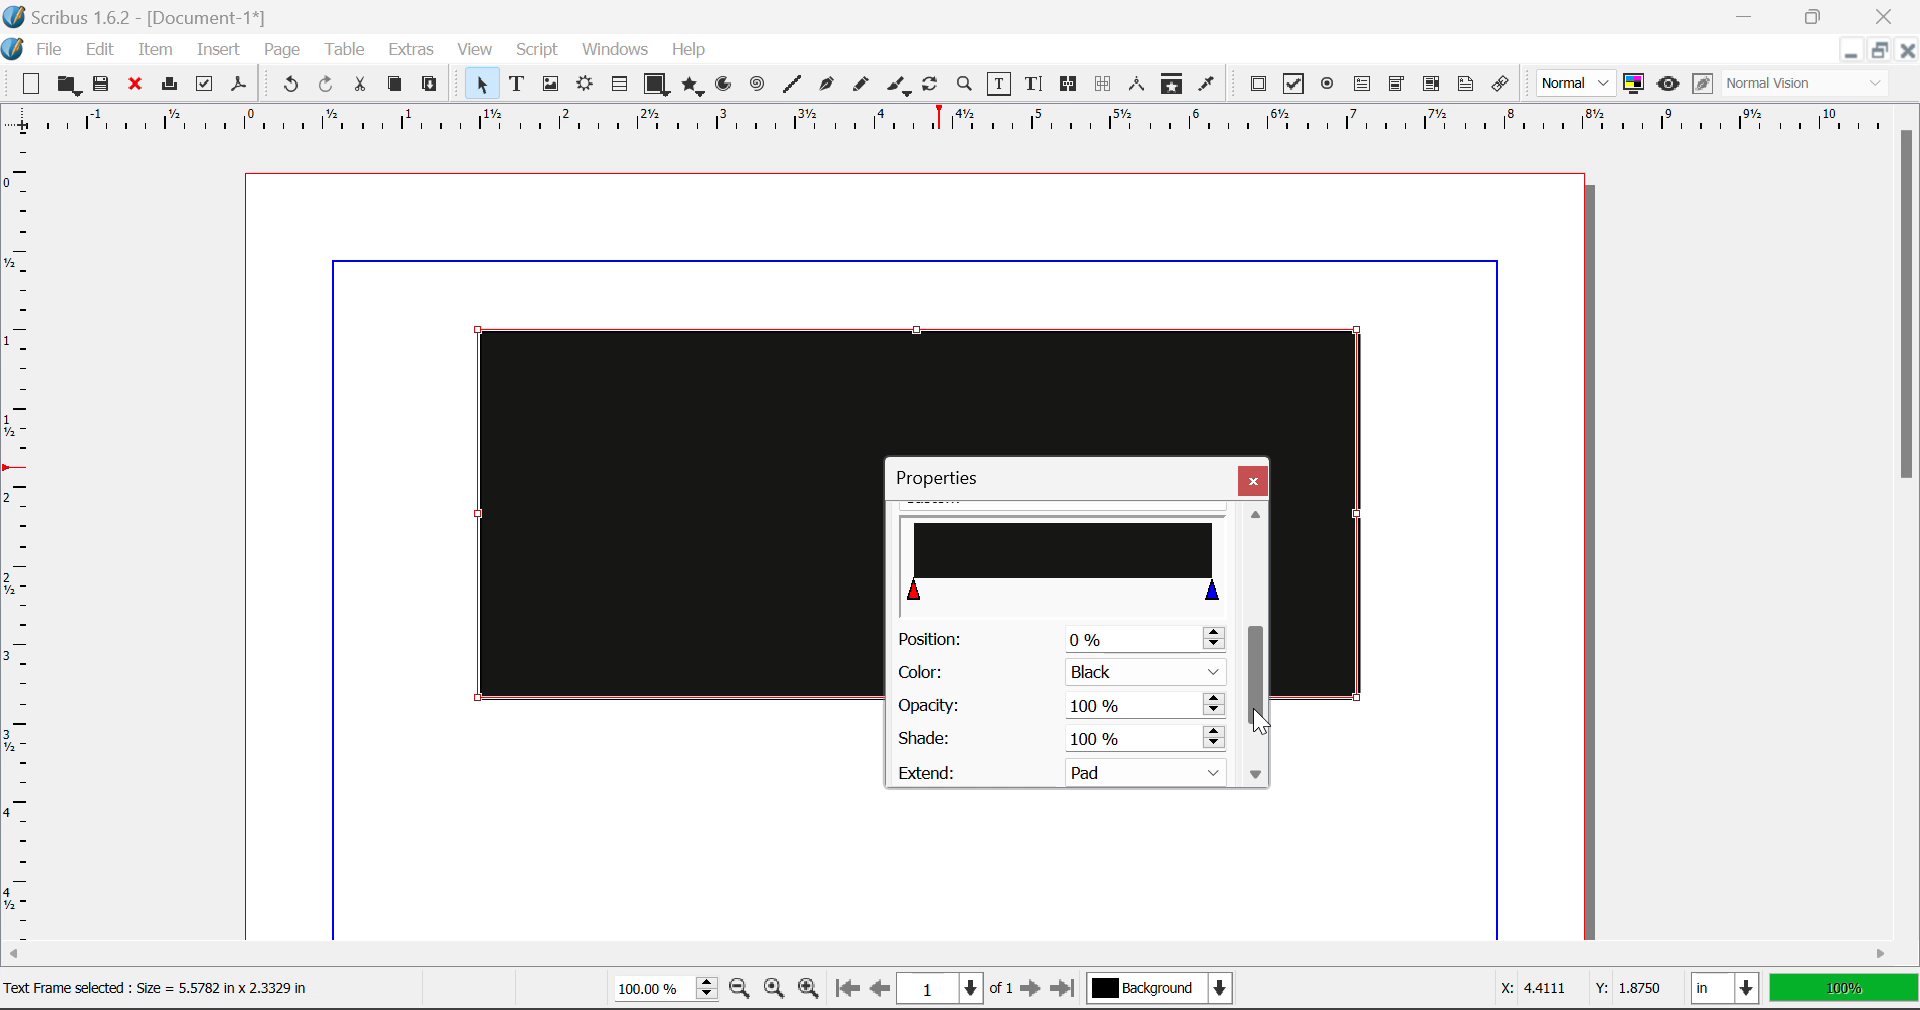  I want to click on Scroll Bar, so click(1255, 645).